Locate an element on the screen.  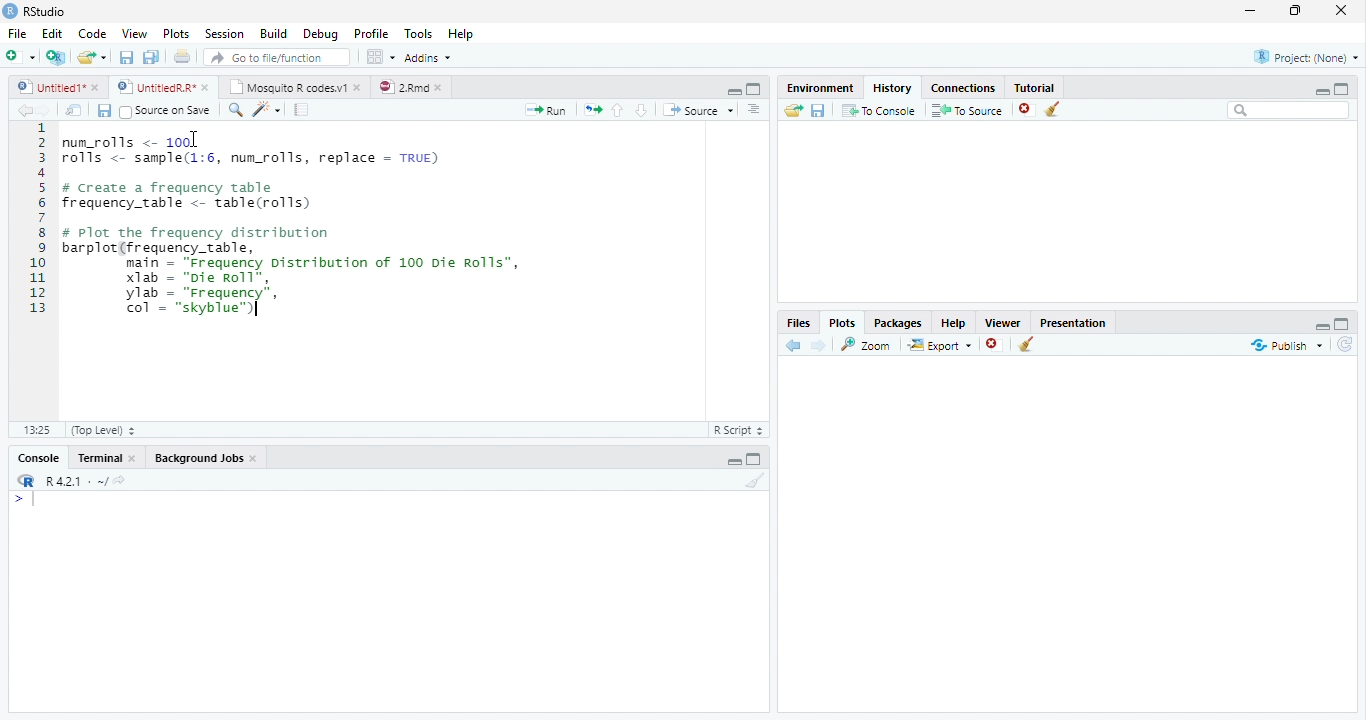
T0 Console is located at coordinates (878, 109).